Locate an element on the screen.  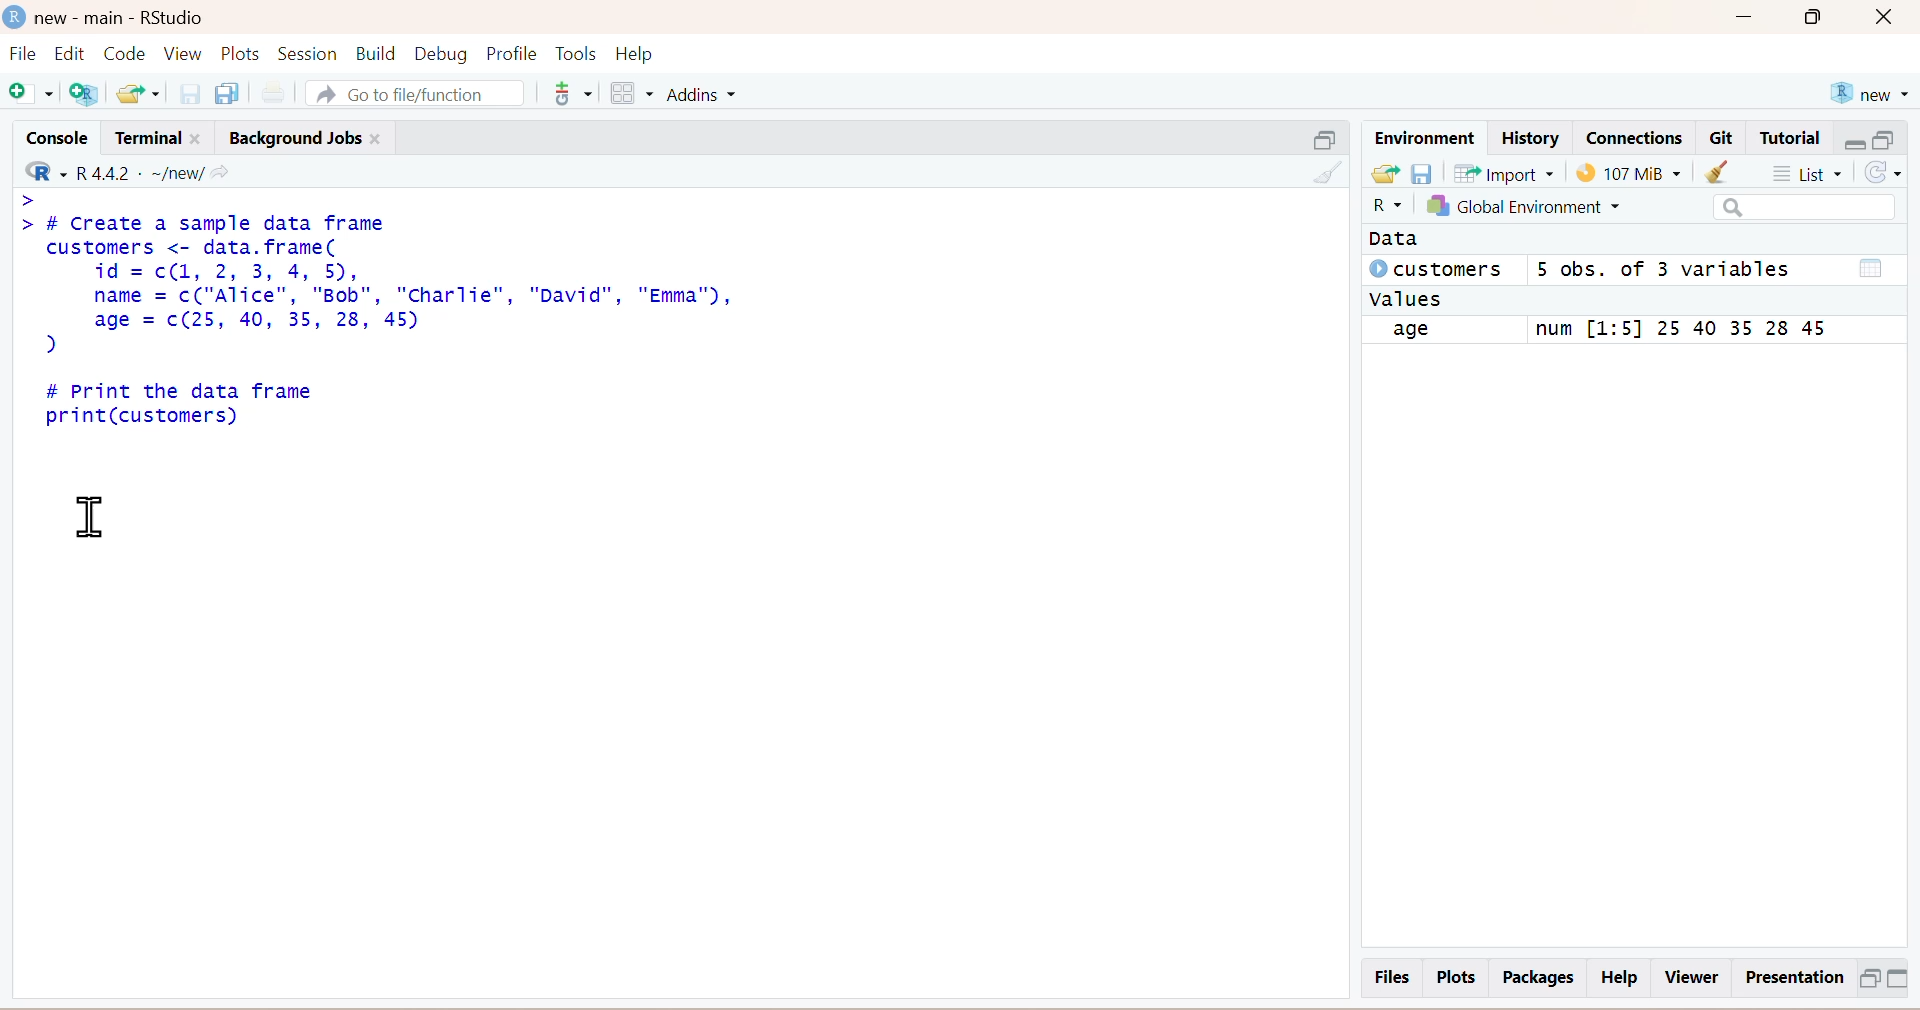
View is located at coordinates (184, 53).